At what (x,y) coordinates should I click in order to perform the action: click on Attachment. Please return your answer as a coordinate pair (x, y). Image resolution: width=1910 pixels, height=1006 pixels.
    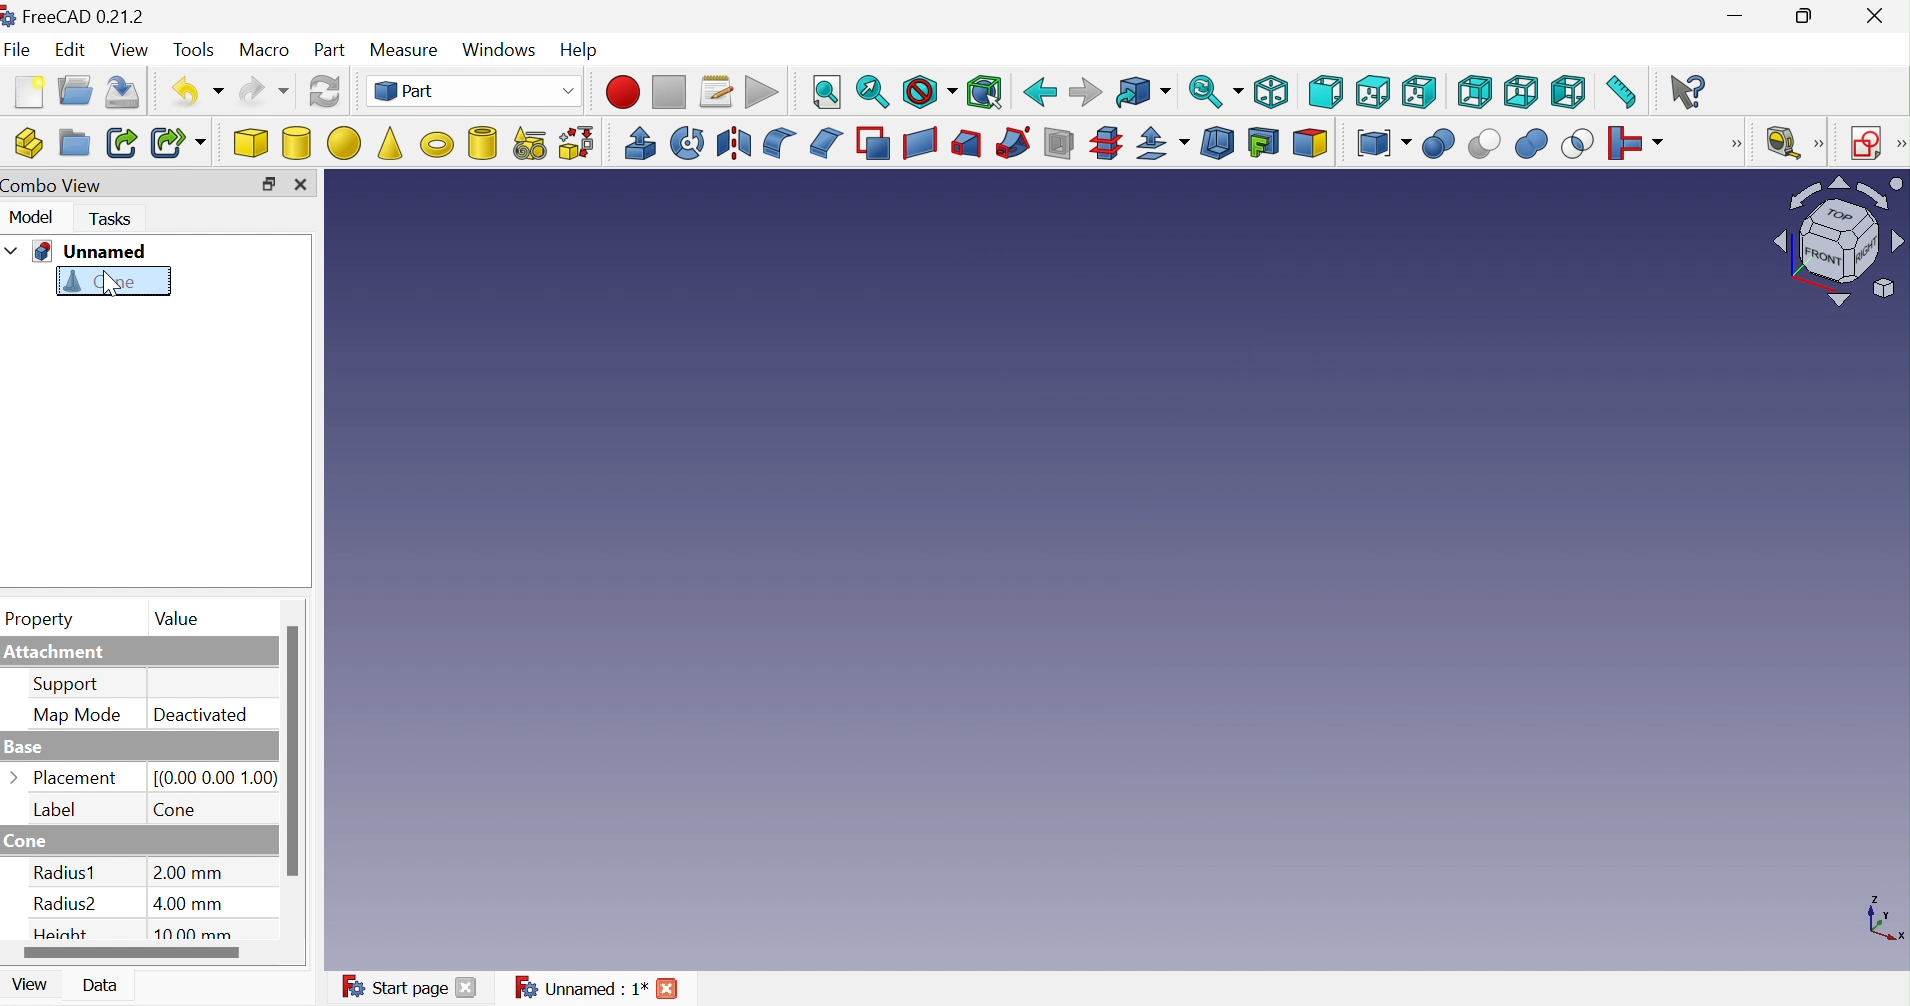
    Looking at the image, I should click on (57, 653).